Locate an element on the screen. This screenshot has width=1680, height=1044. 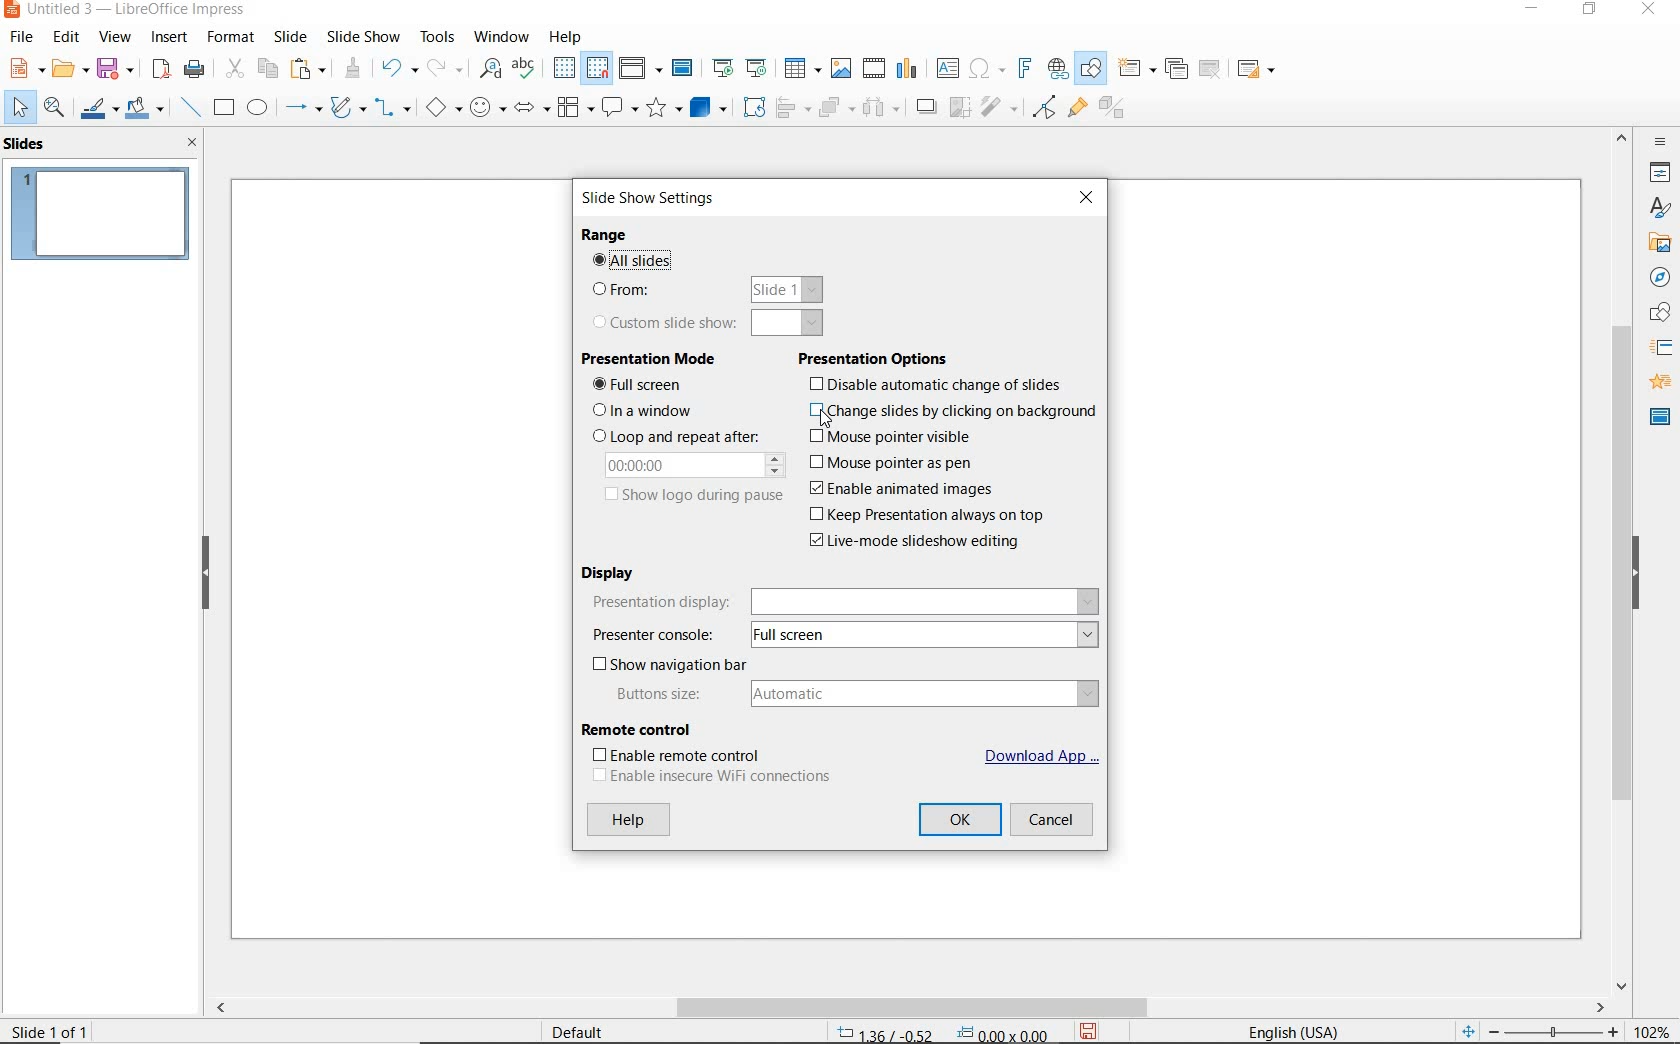
FULL SCREEN is located at coordinates (637, 386).